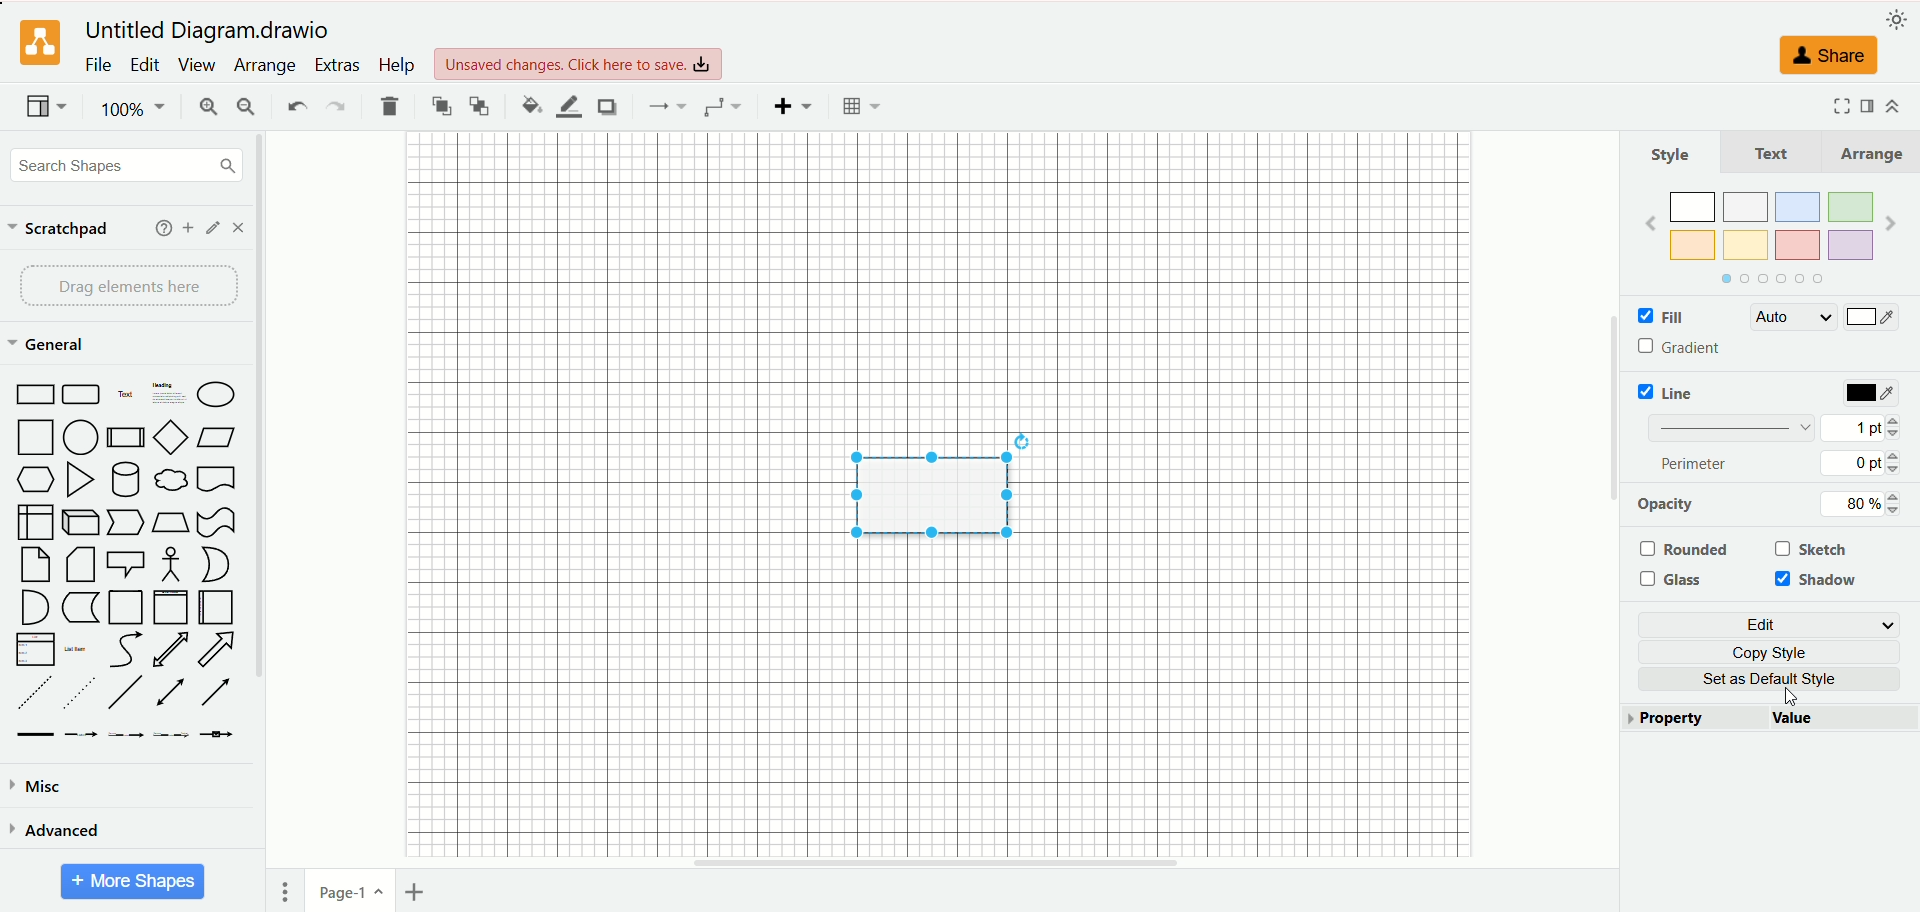 This screenshot has width=1920, height=912. Describe the element at coordinates (568, 107) in the screenshot. I see `line color` at that location.